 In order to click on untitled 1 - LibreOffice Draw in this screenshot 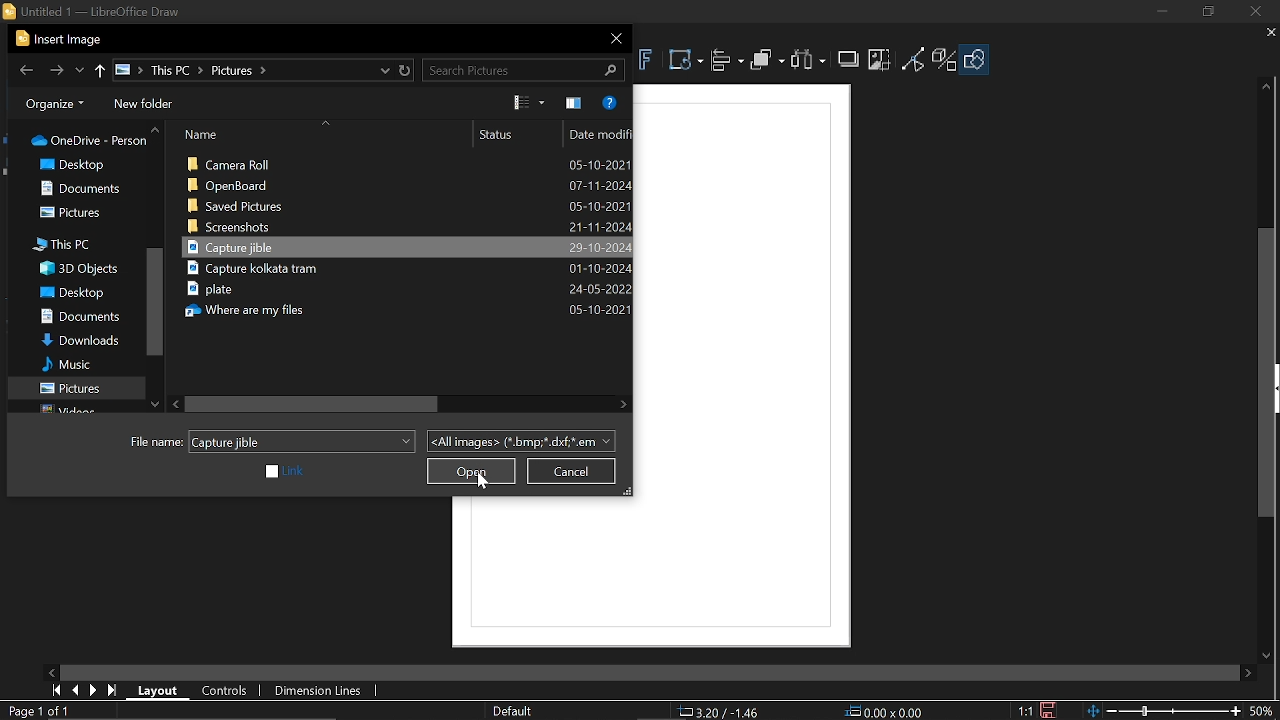, I will do `click(107, 11)`.